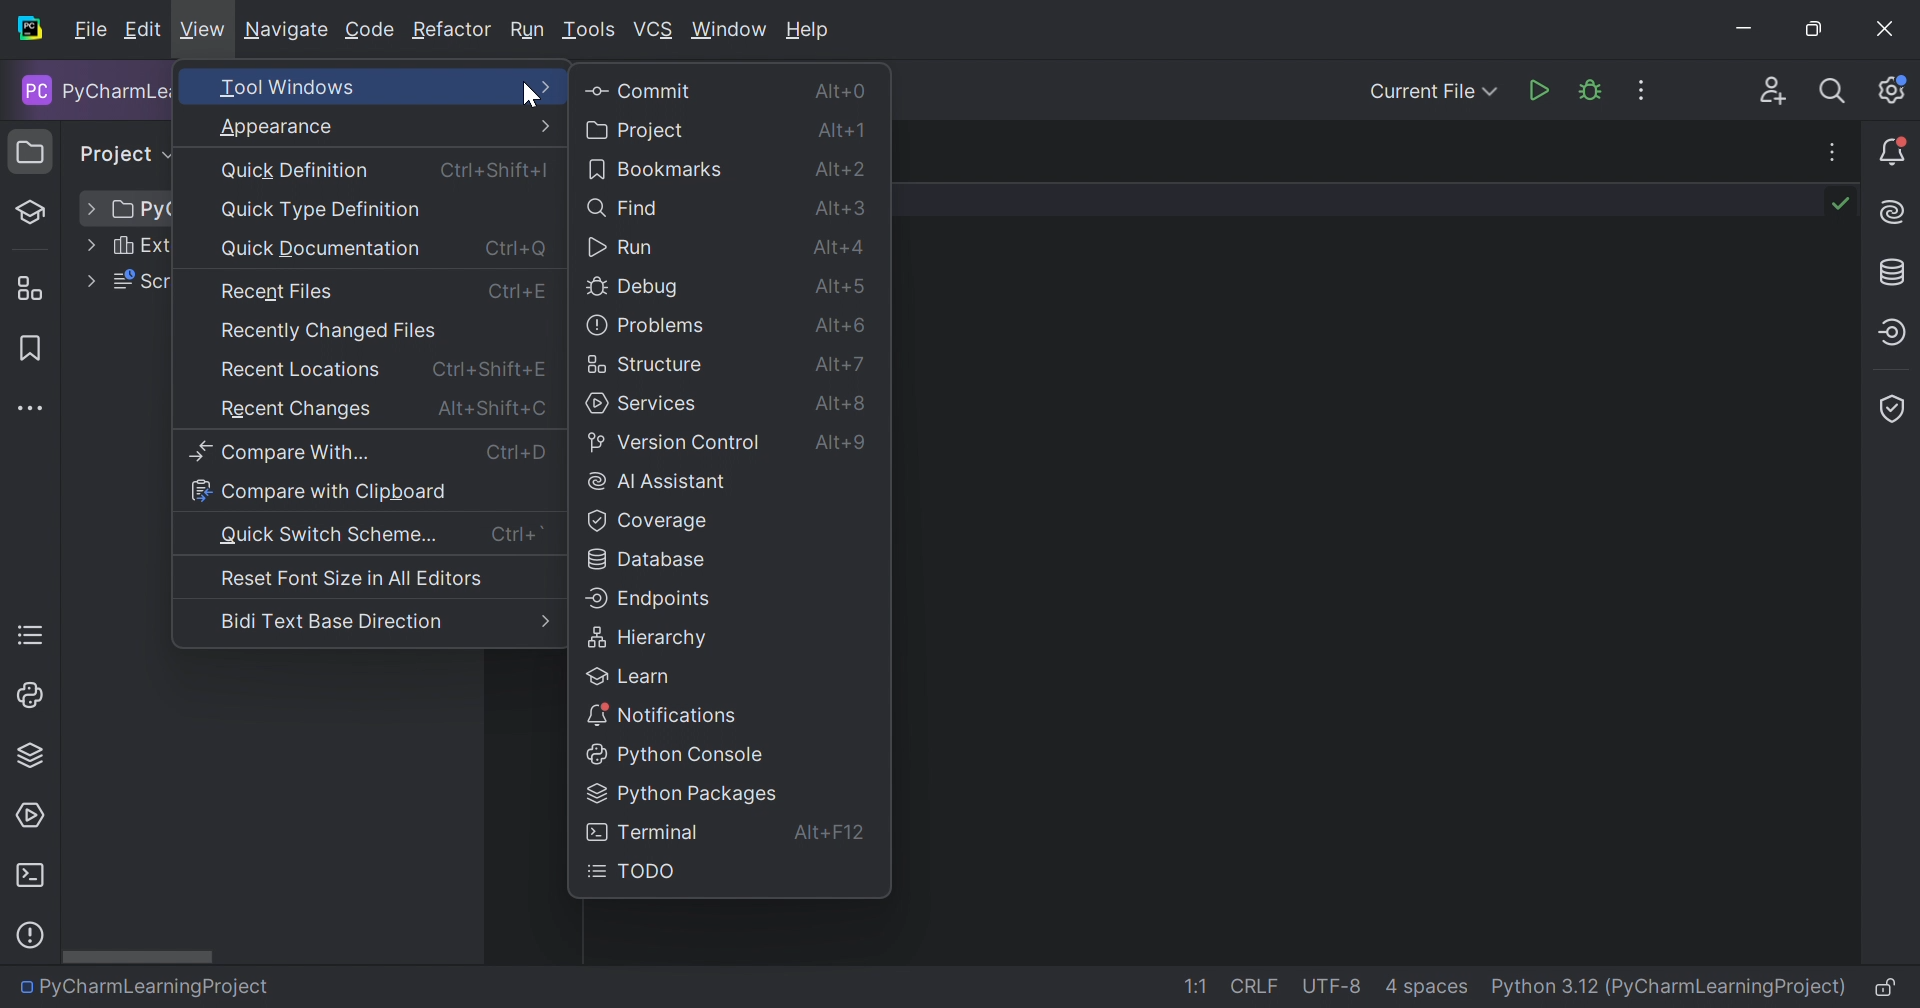 The width and height of the screenshot is (1920, 1008). What do you see at coordinates (683, 794) in the screenshot?
I see `Python Packages` at bounding box center [683, 794].